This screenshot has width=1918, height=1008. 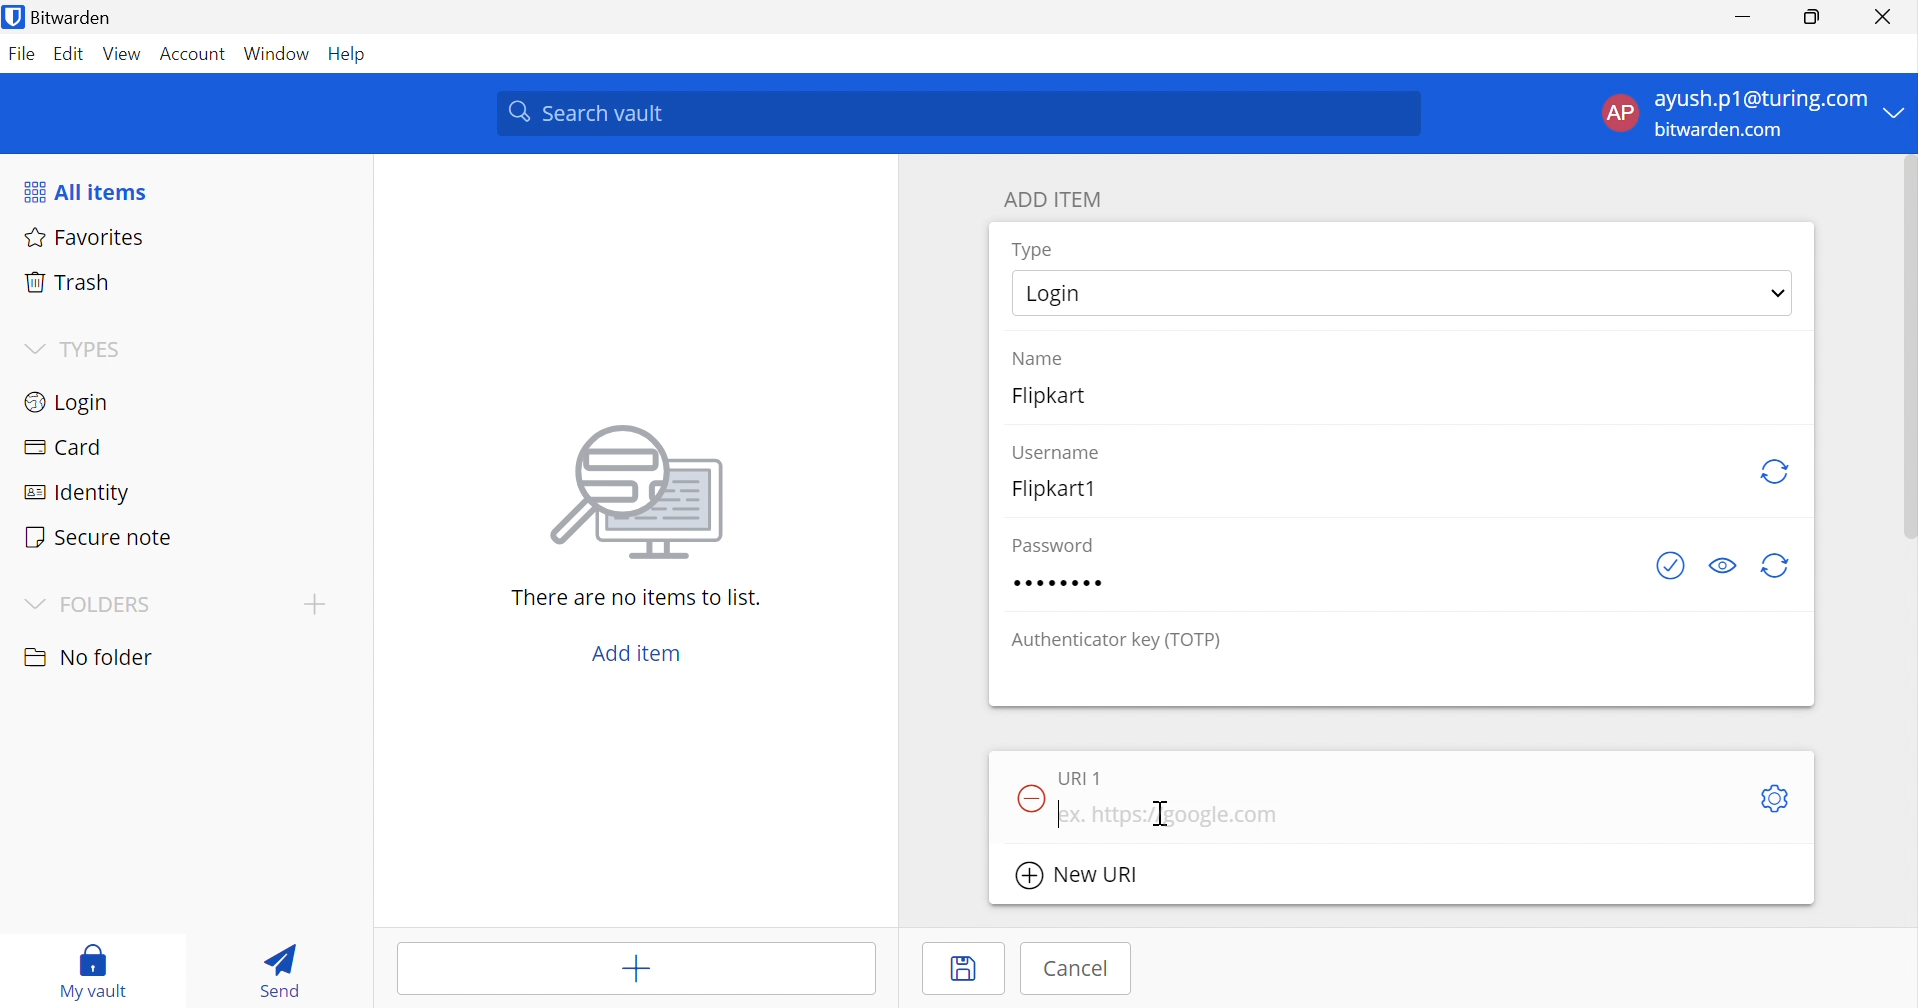 I want to click on Username, so click(x=1057, y=450).